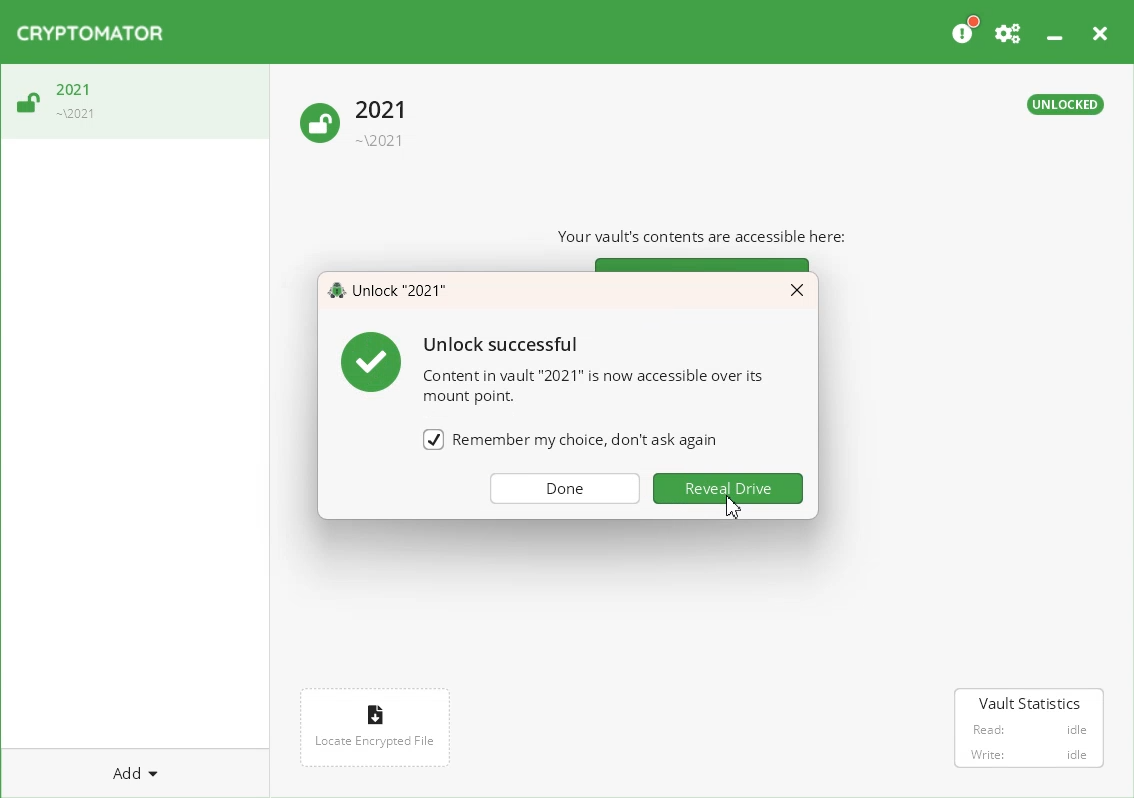 The width and height of the screenshot is (1134, 798). What do you see at coordinates (377, 725) in the screenshot?
I see `Locate encrypted File` at bounding box center [377, 725].